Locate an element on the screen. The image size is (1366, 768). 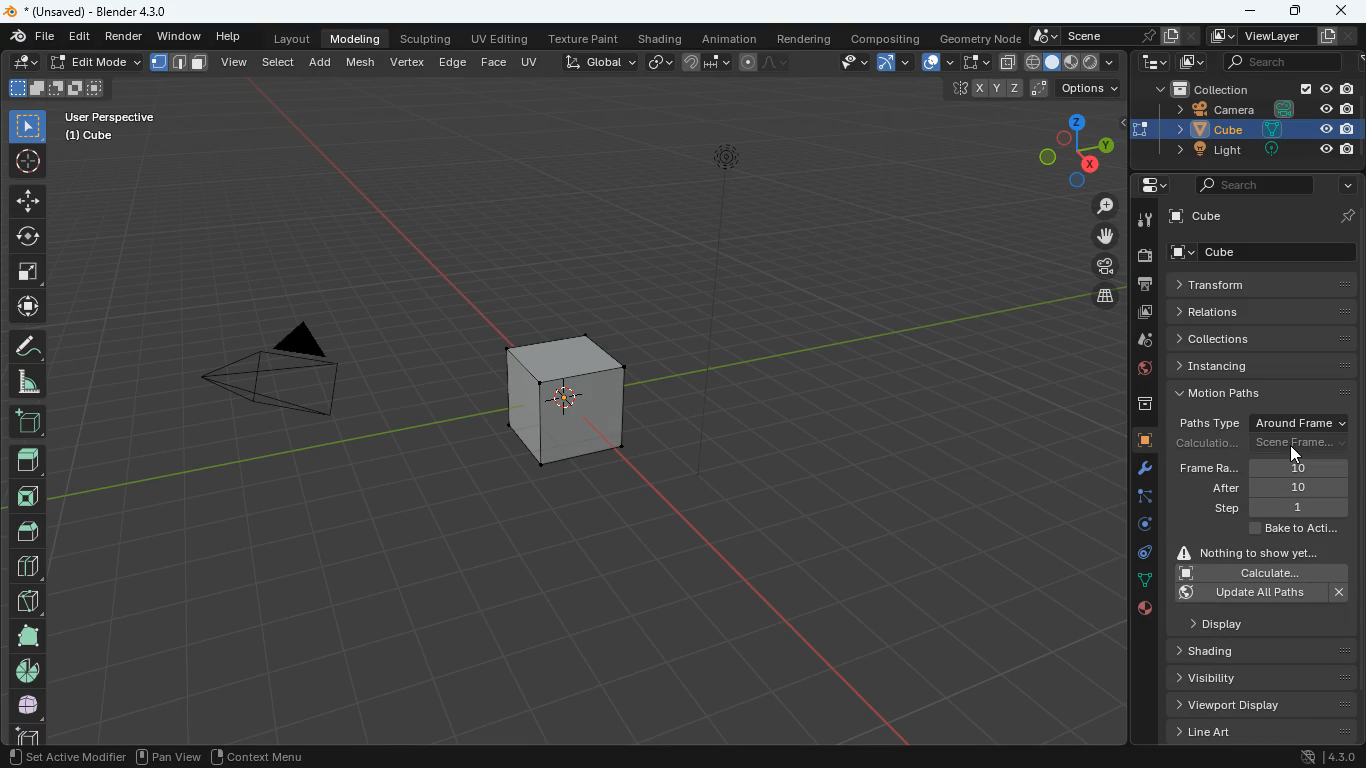
Visiblity is located at coordinates (1234, 676).